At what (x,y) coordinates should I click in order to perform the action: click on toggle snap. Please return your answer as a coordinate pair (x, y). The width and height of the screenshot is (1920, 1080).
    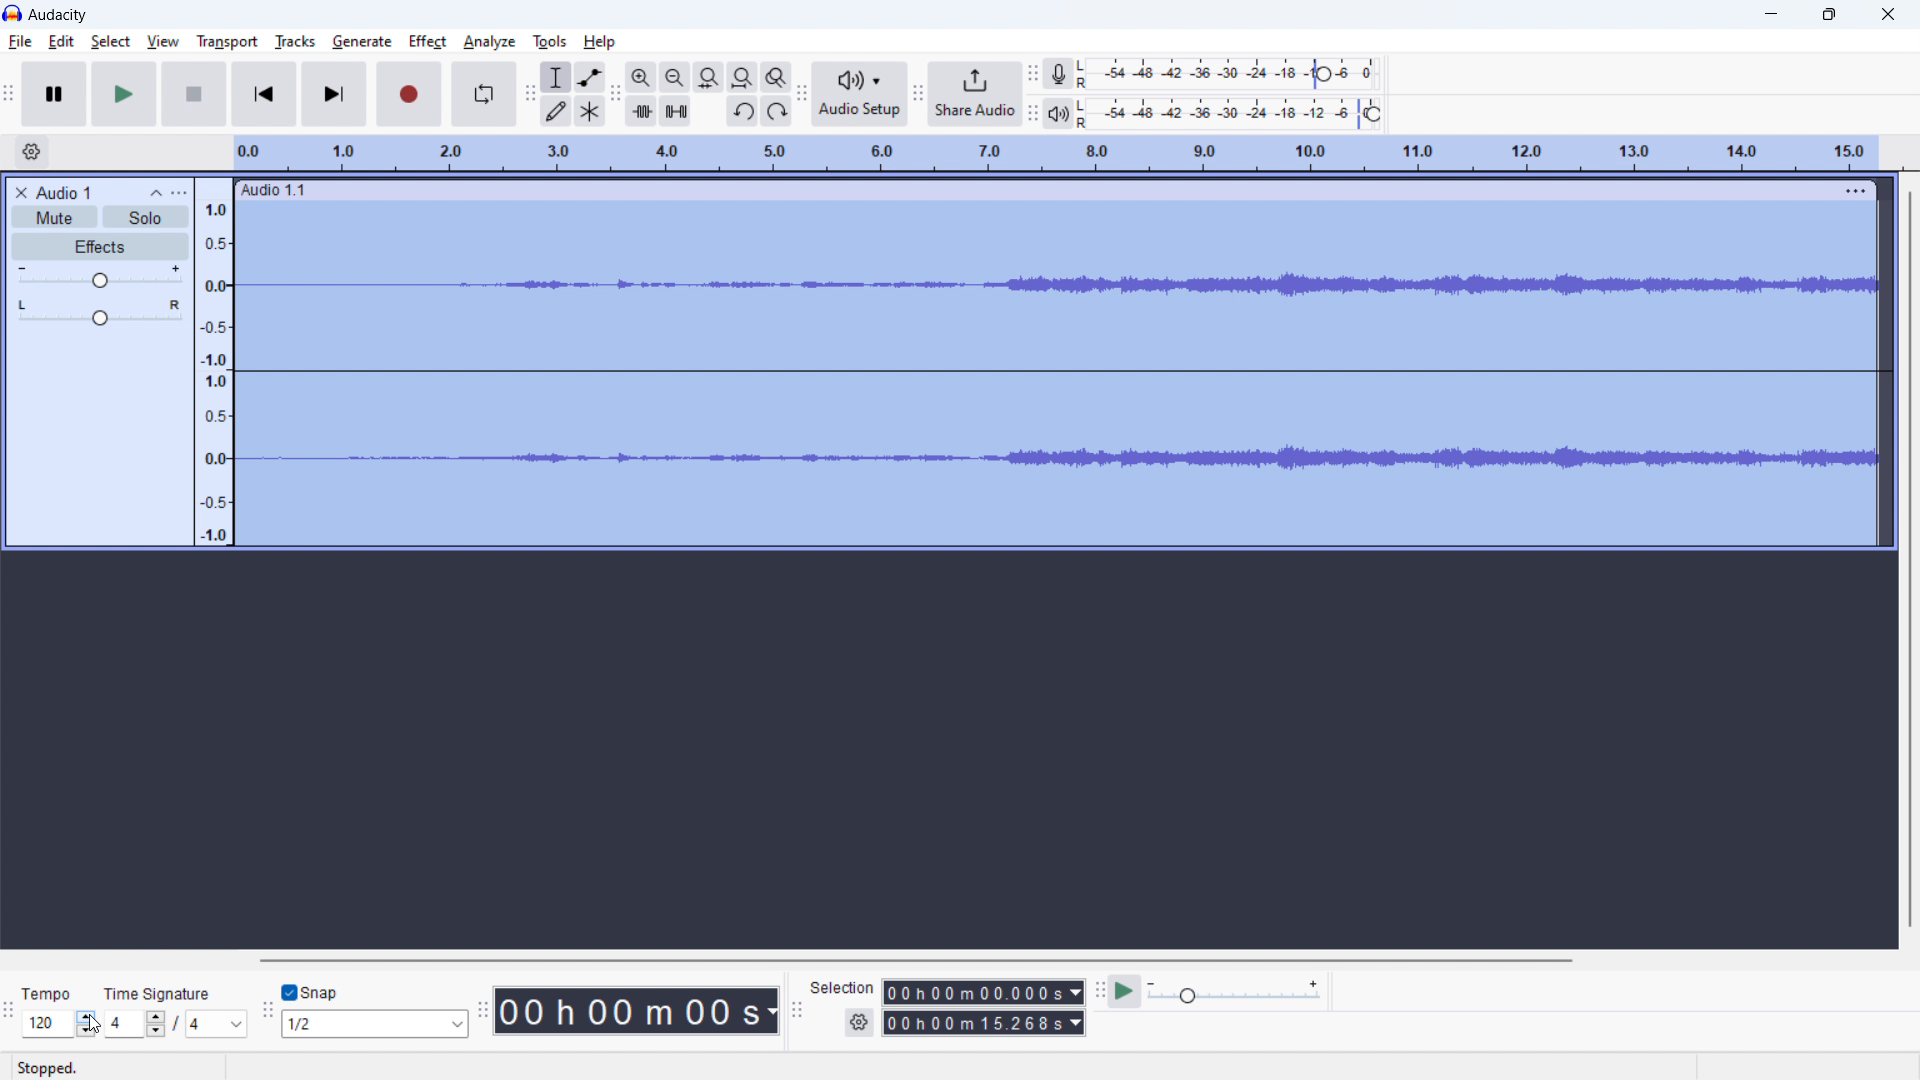
    Looking at the image, I should click on (309, 992).